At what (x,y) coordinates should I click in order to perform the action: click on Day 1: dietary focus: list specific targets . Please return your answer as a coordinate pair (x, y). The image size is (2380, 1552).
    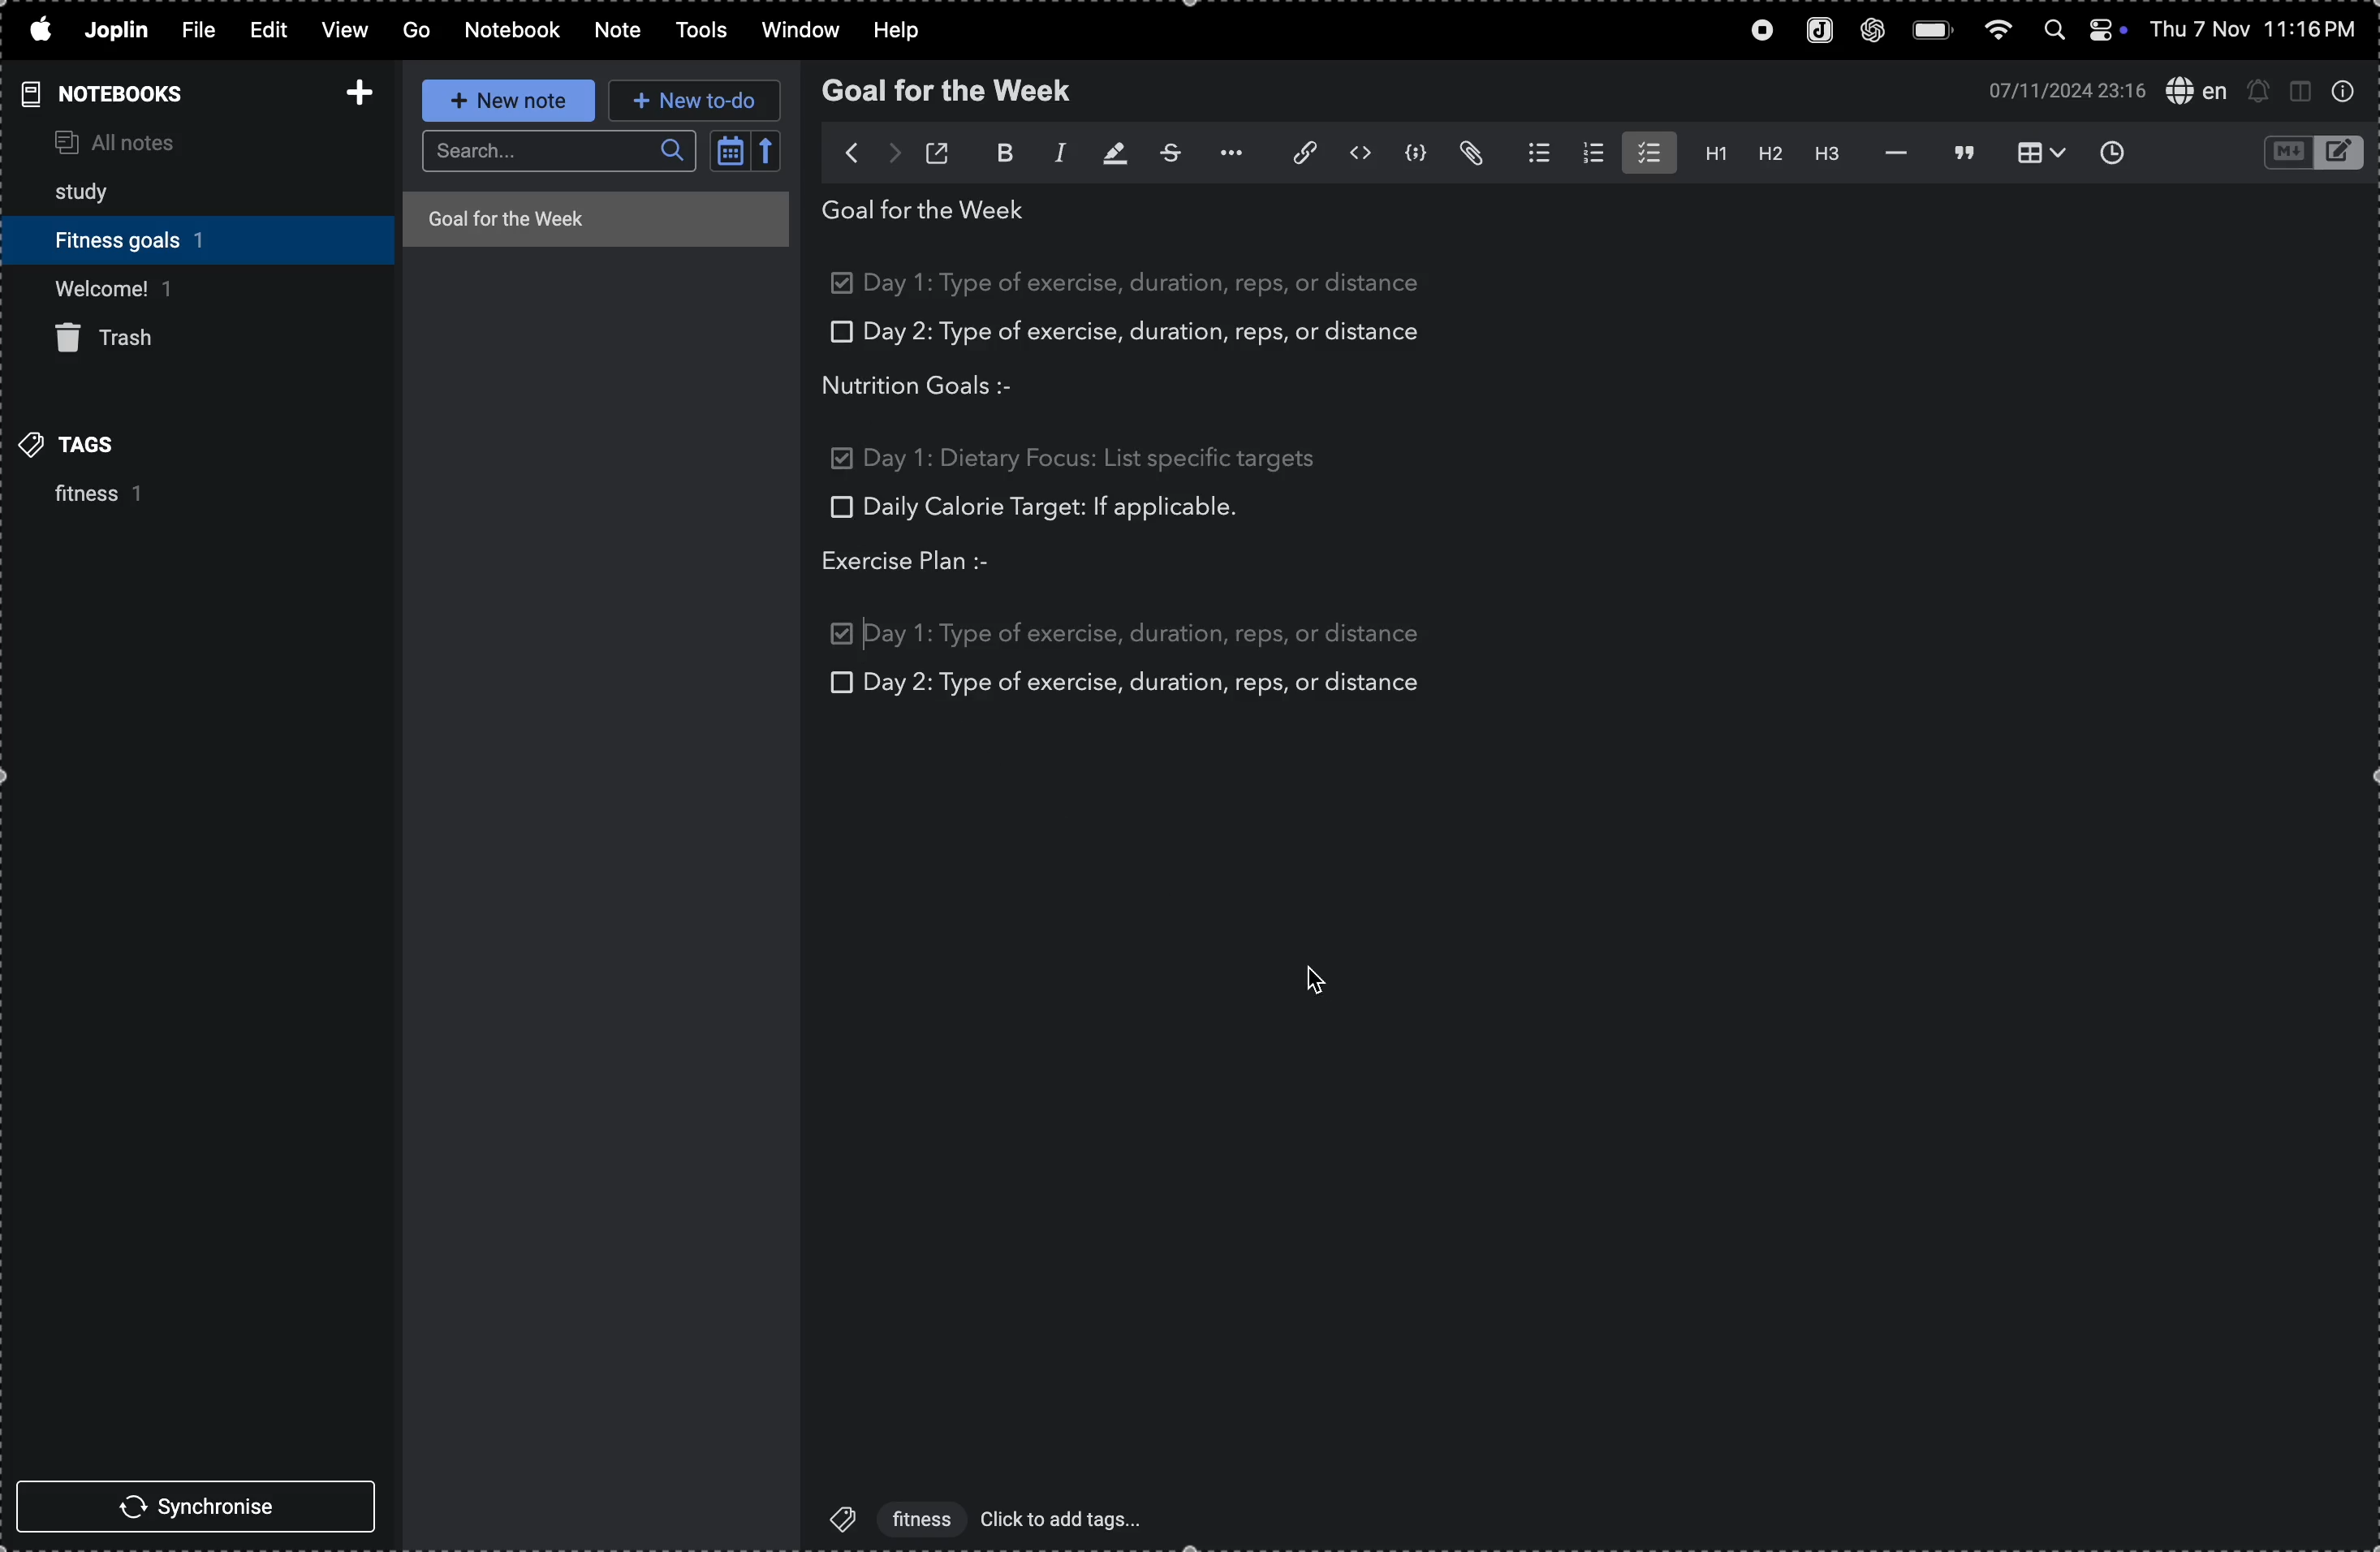
    Looking at the image, I should click on (1092, 456).